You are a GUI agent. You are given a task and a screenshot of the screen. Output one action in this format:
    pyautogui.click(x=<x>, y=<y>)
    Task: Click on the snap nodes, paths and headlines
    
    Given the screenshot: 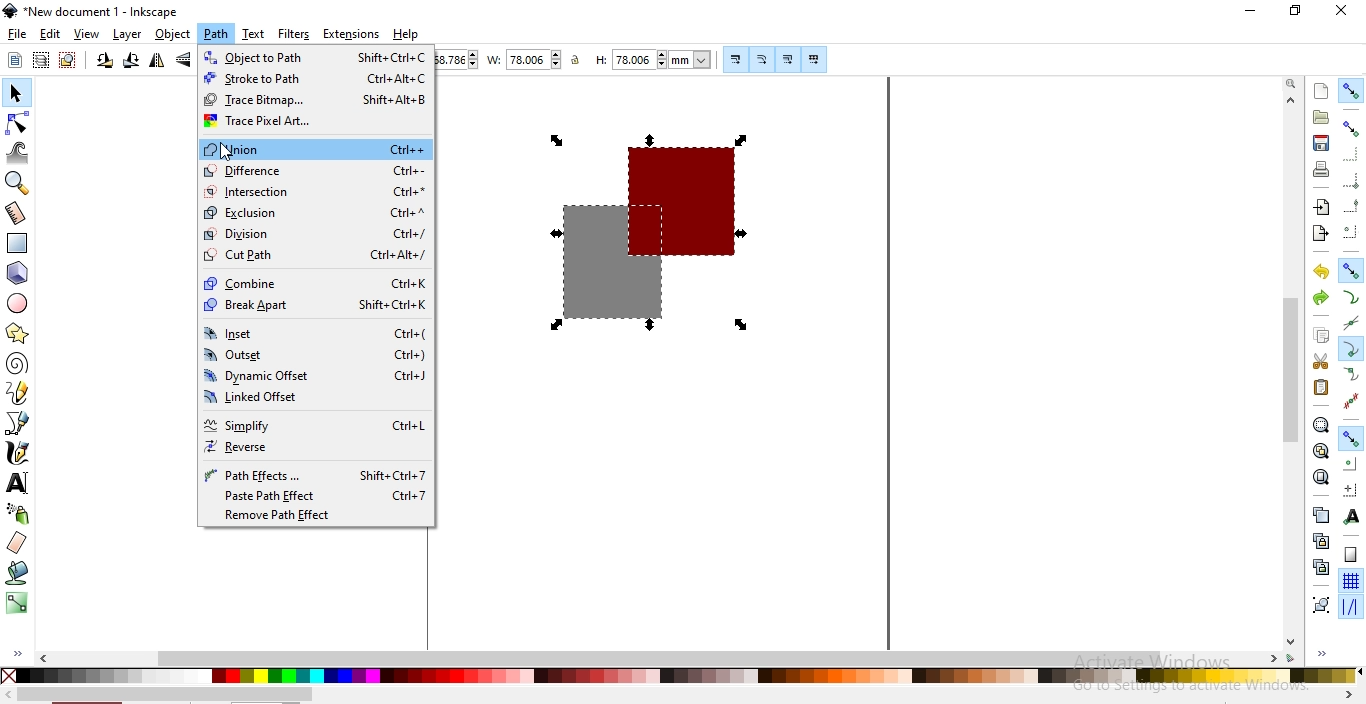 What is the action you would take?
    pyautogui.click(x=1351, y=270)
    